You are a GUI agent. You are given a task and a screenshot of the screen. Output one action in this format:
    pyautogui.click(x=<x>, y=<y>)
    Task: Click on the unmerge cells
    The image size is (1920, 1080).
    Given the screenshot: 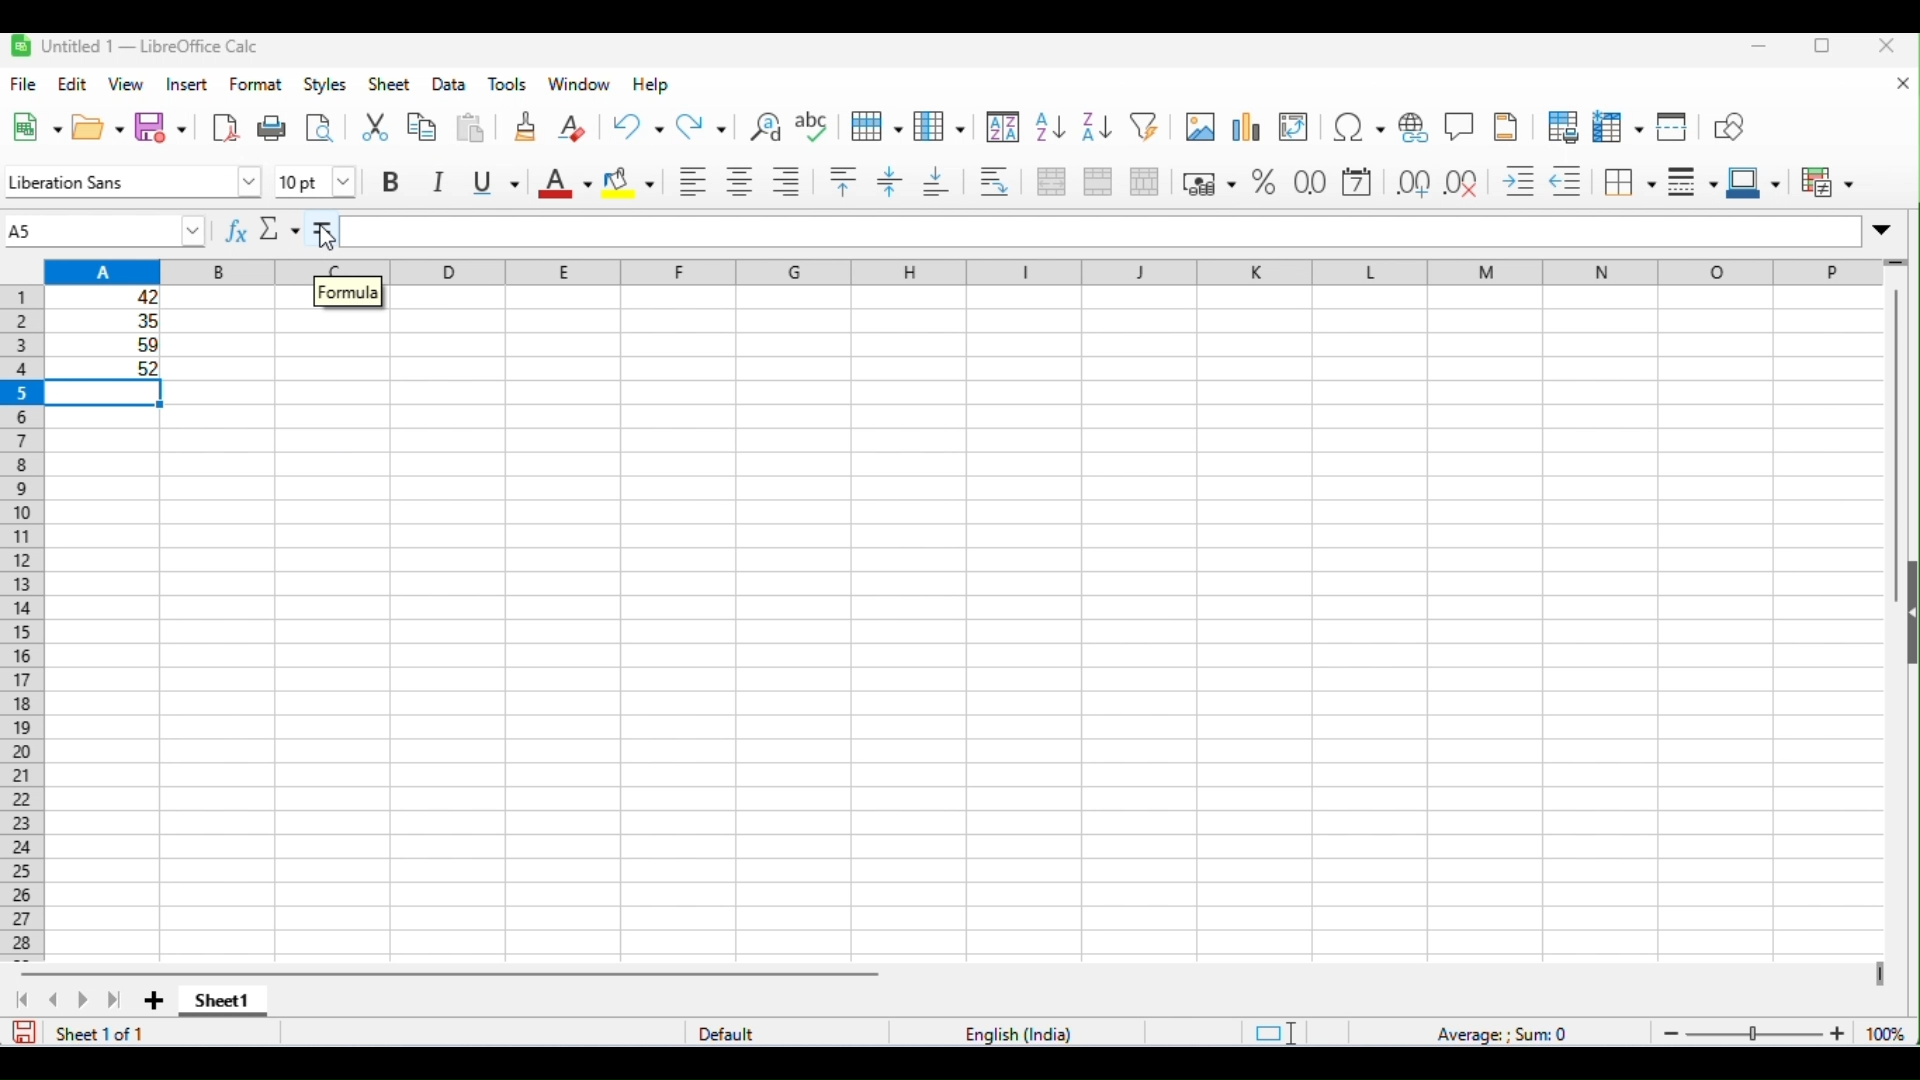 What is the action you would take?
    pyautogui.click(x=1144, y=181)
    